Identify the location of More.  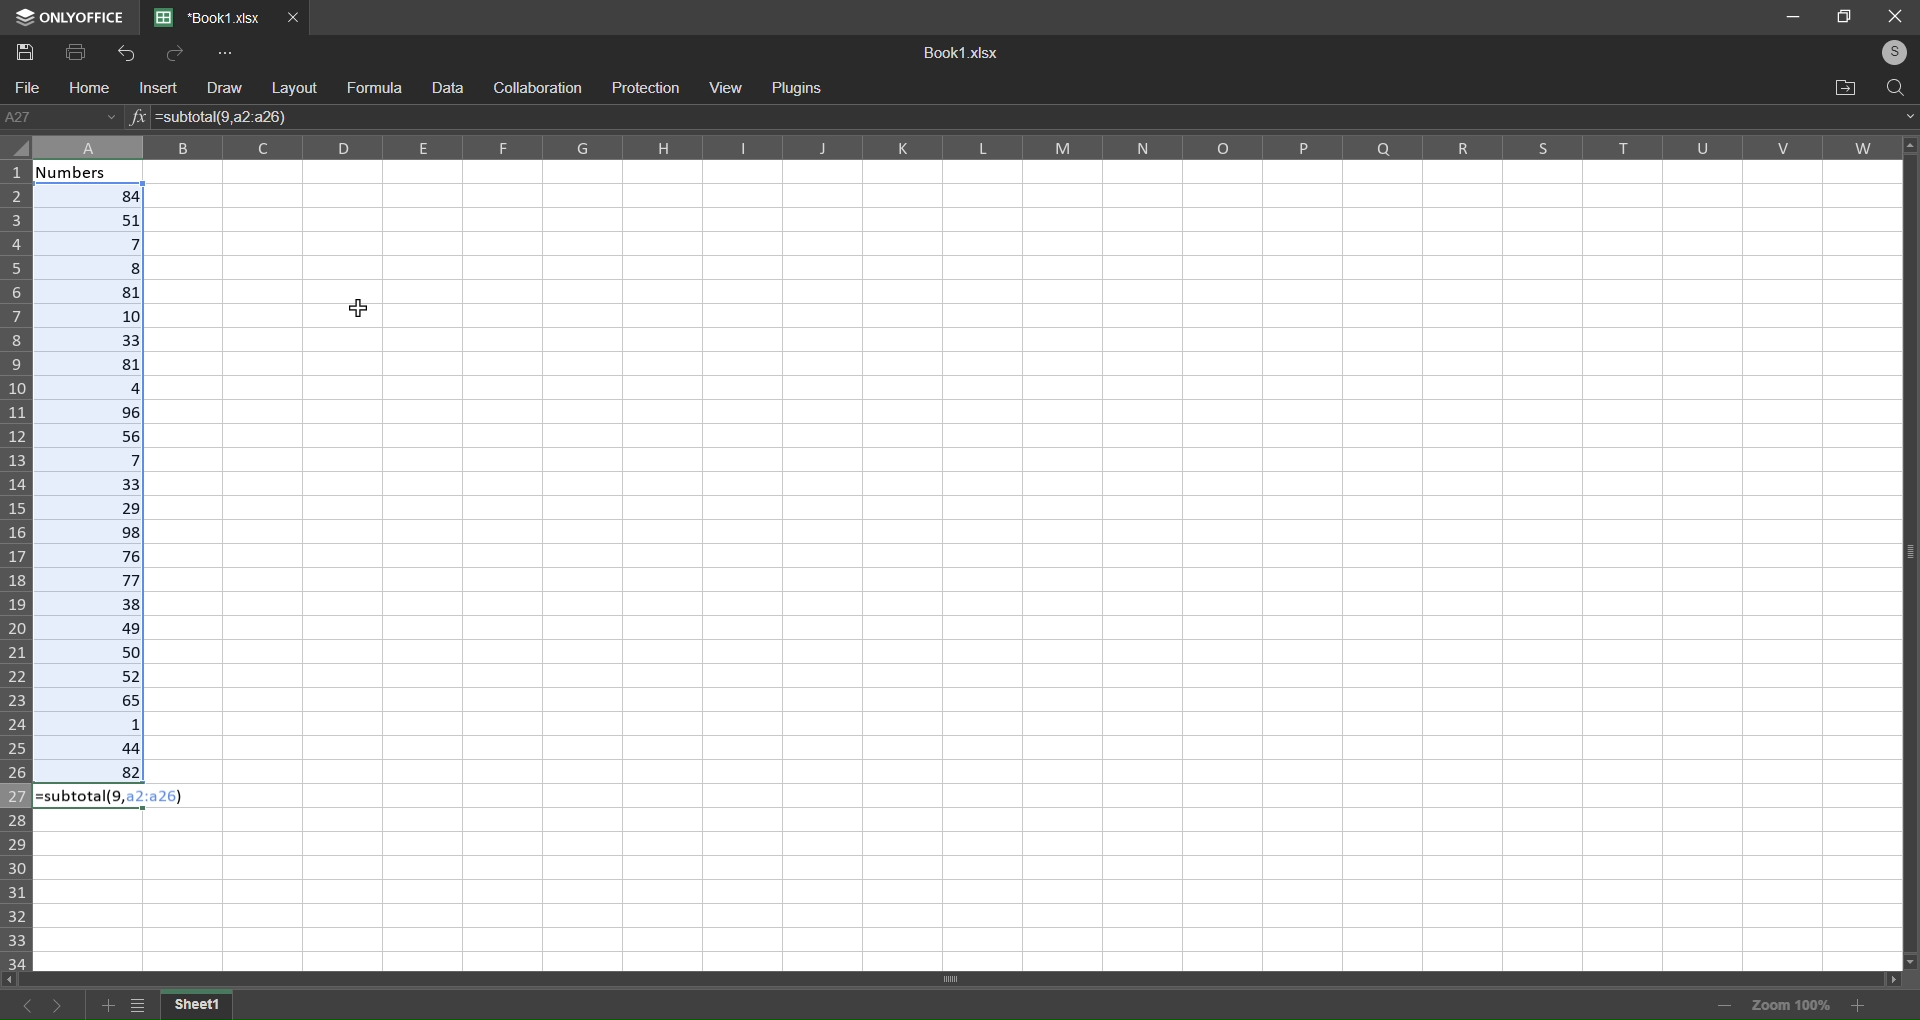
(229, 54).